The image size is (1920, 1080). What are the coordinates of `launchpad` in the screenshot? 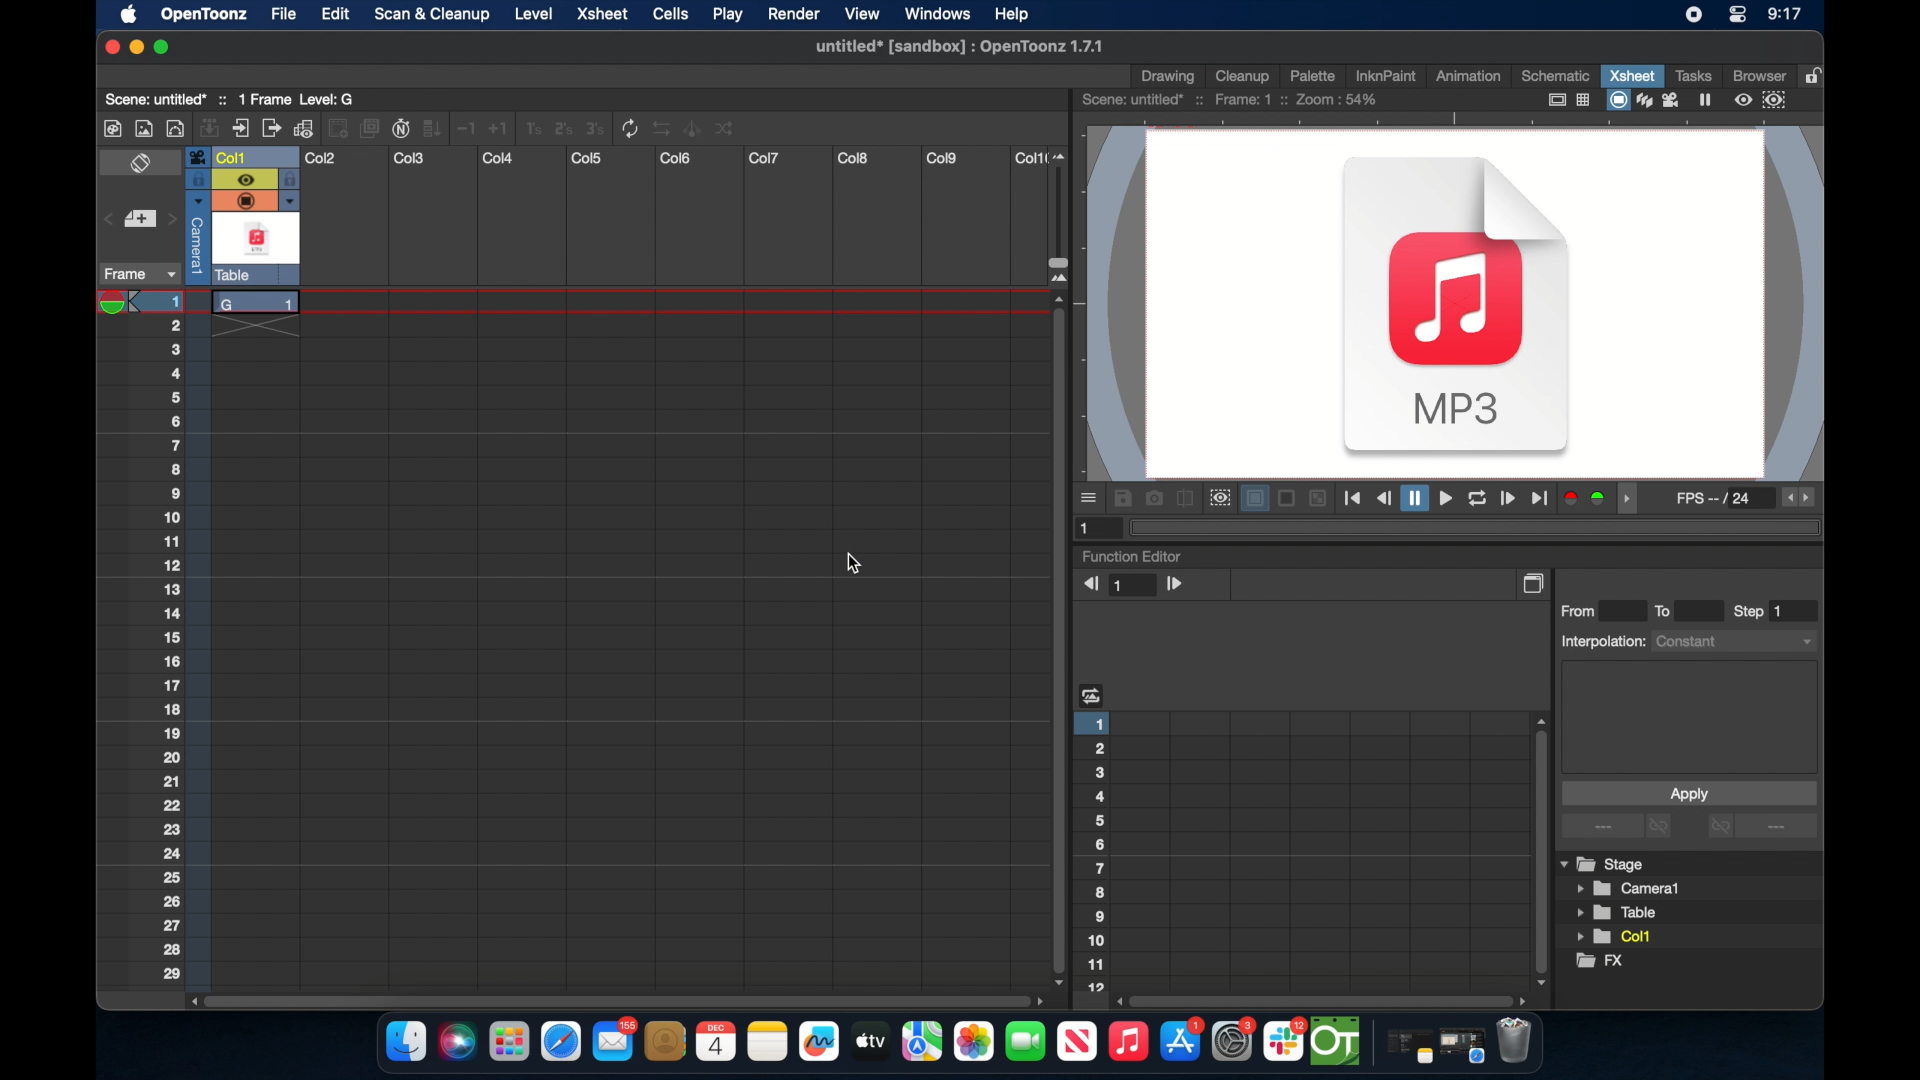 It's located at (508, 1044).